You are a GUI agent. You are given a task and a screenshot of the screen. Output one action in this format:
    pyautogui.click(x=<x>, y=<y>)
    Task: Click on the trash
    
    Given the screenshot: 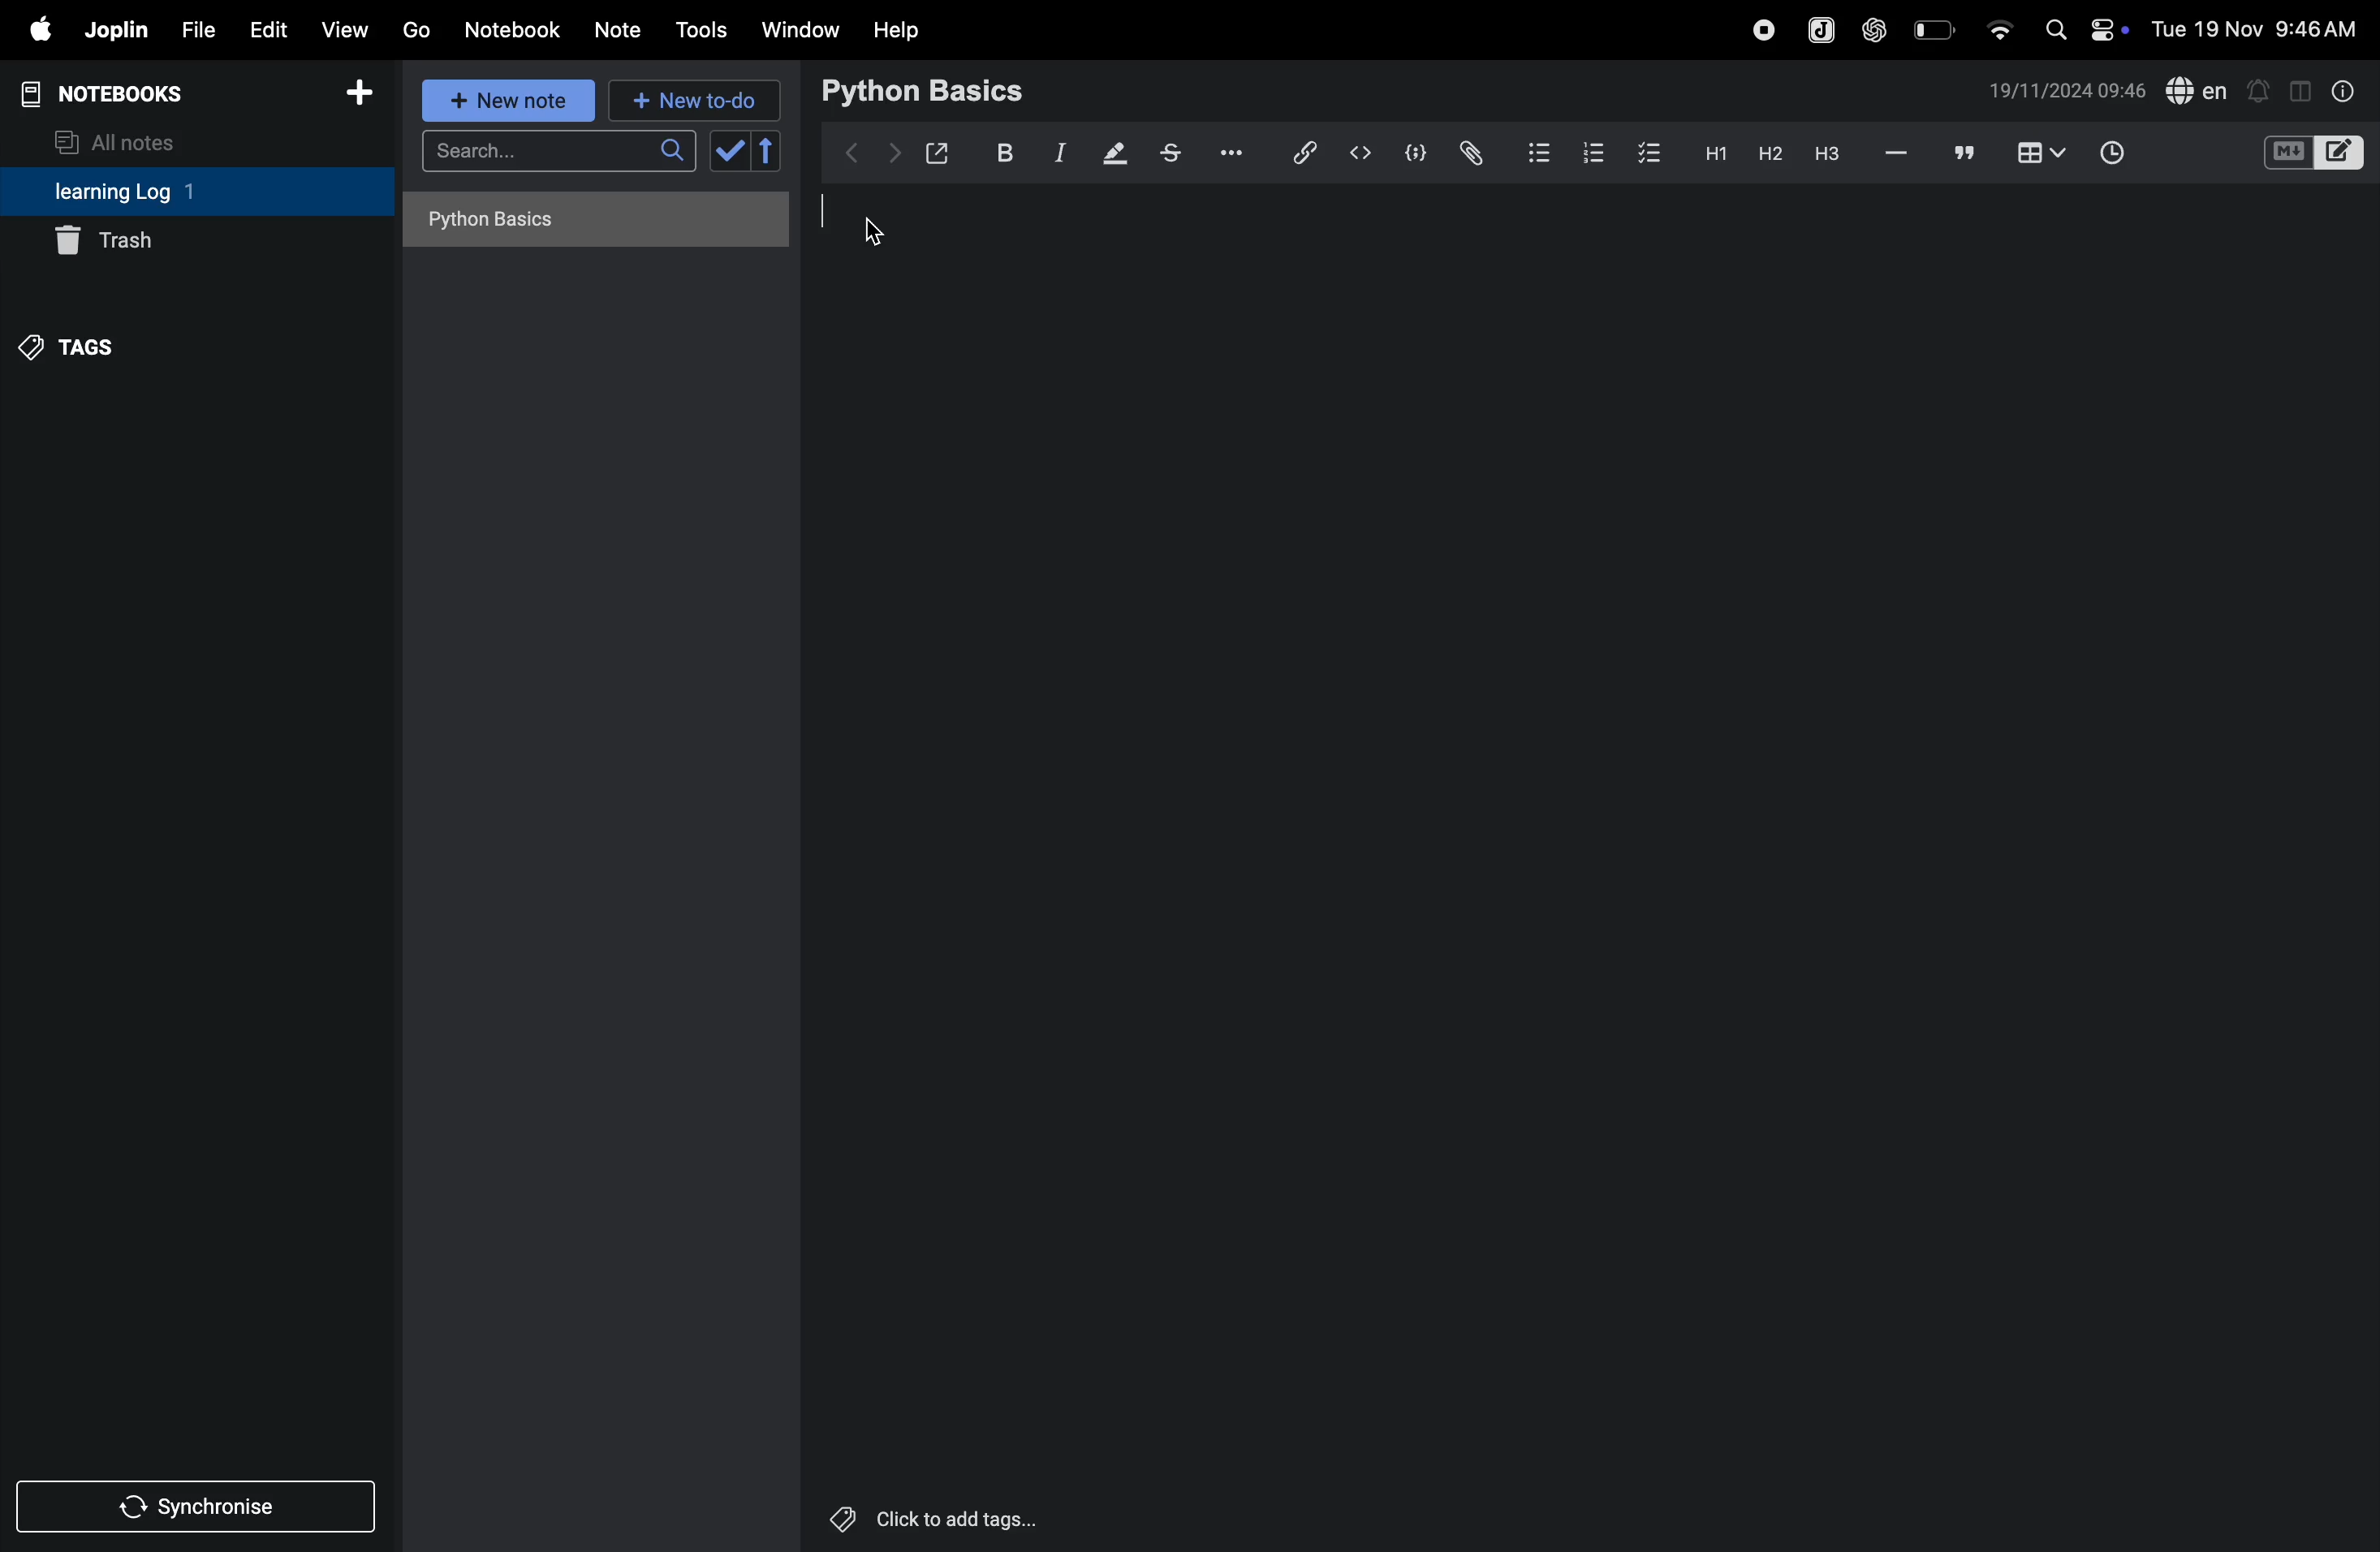 What is the action you would take?
    pyautogui.click(x=196, y=239)
    